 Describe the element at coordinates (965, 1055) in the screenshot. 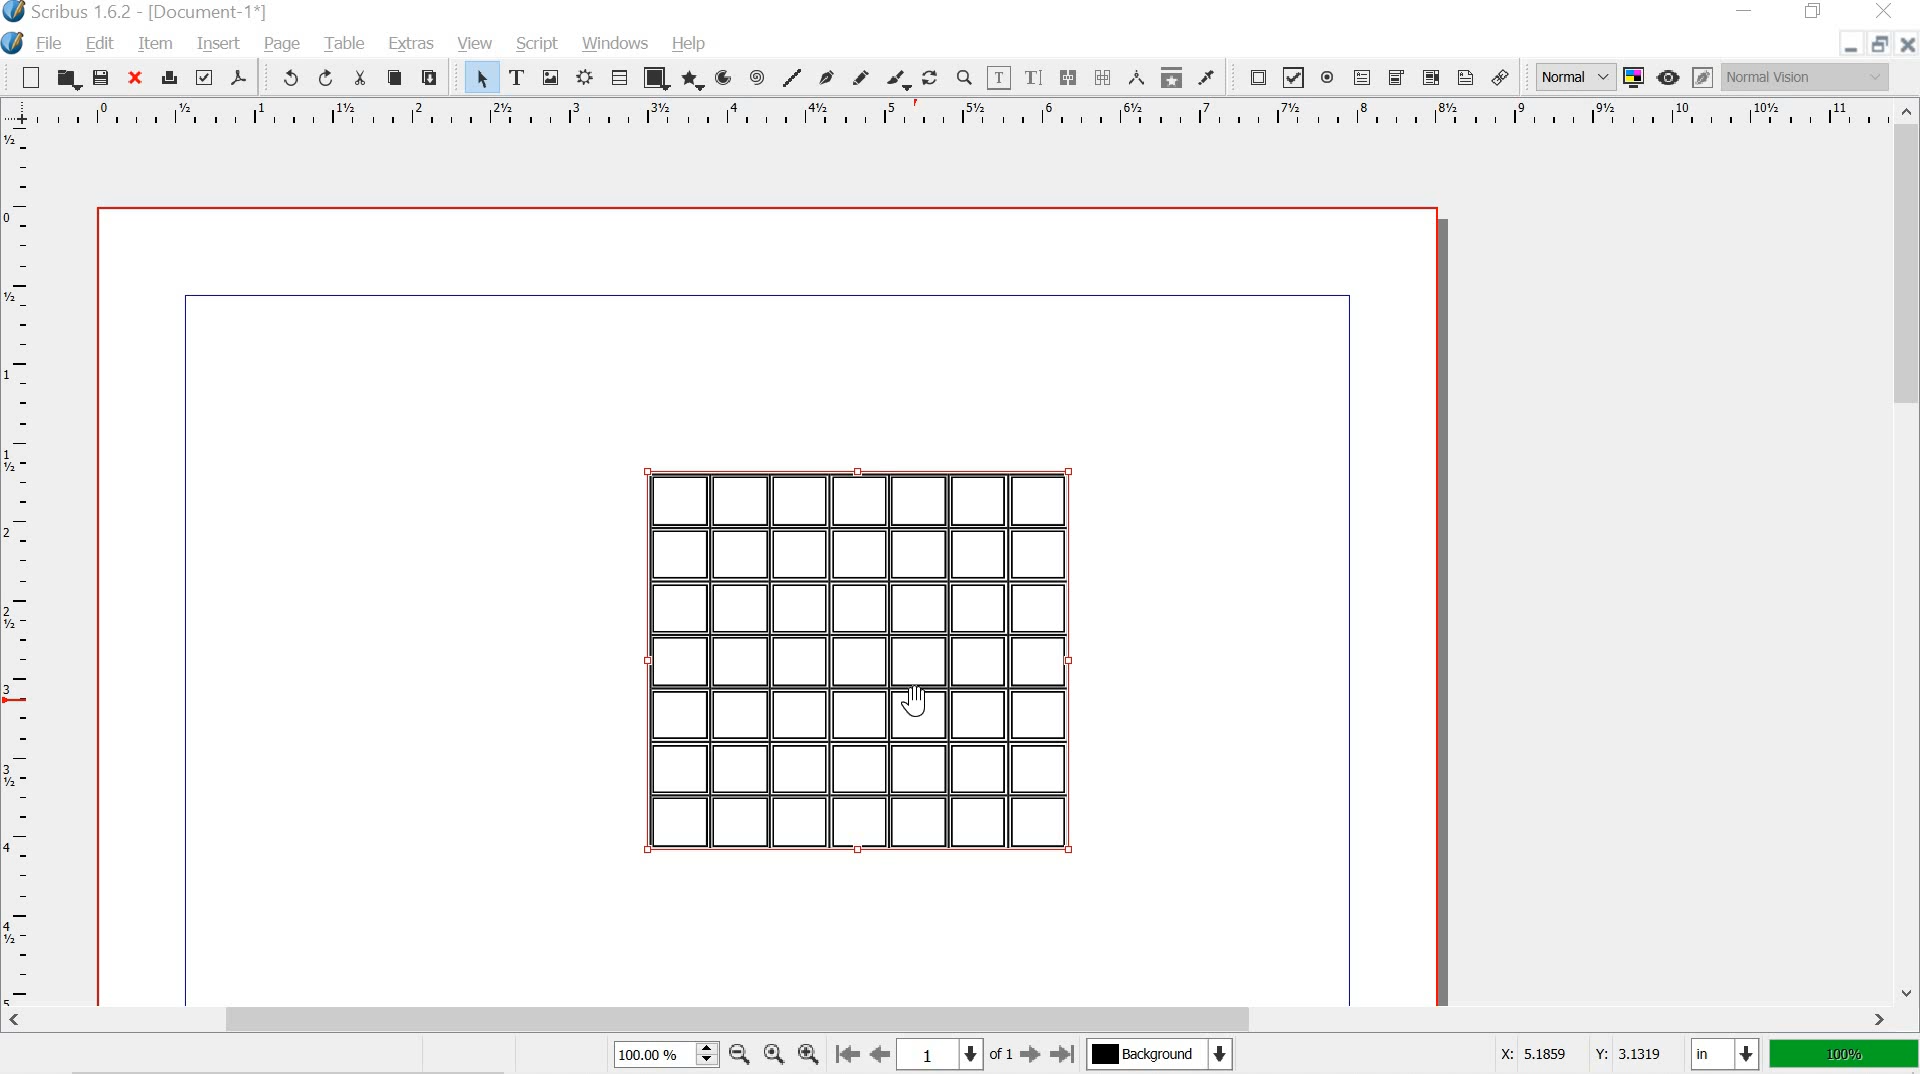

I see `page numbers` at that location.